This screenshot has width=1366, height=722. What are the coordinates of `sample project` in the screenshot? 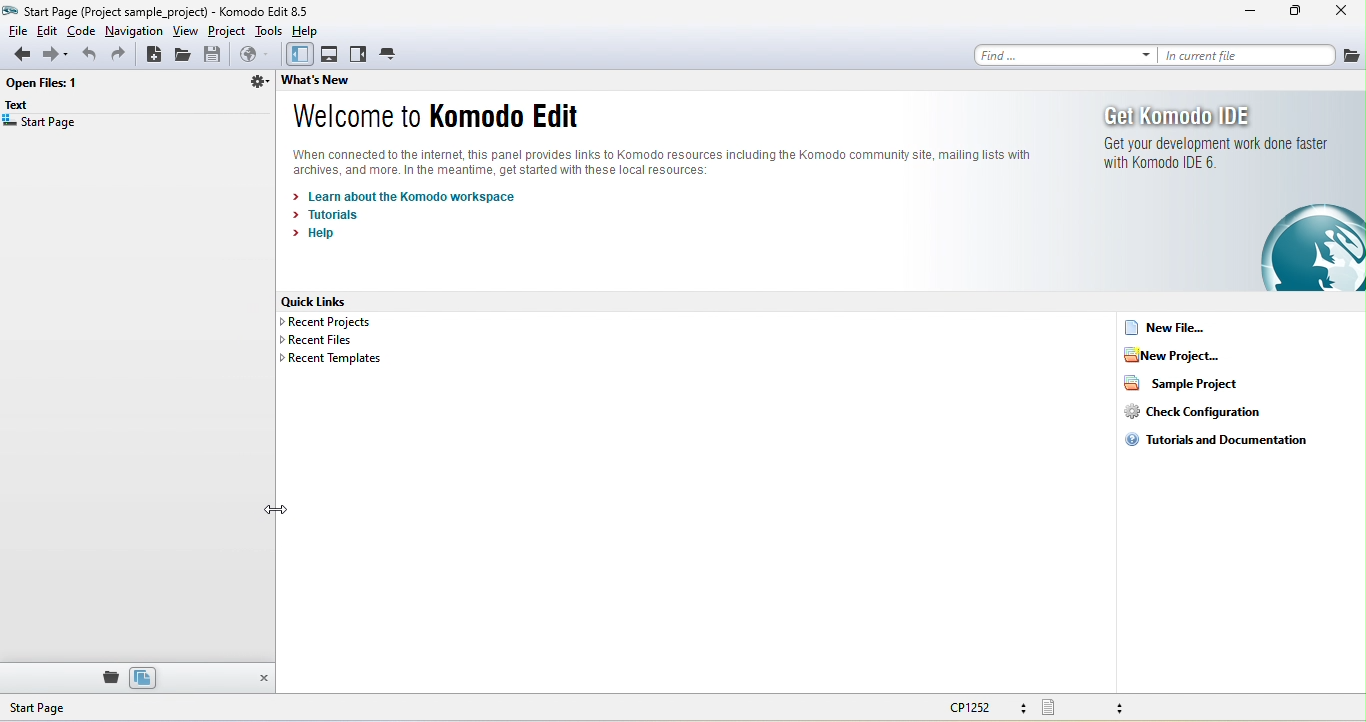 It's located at (1180, 382).